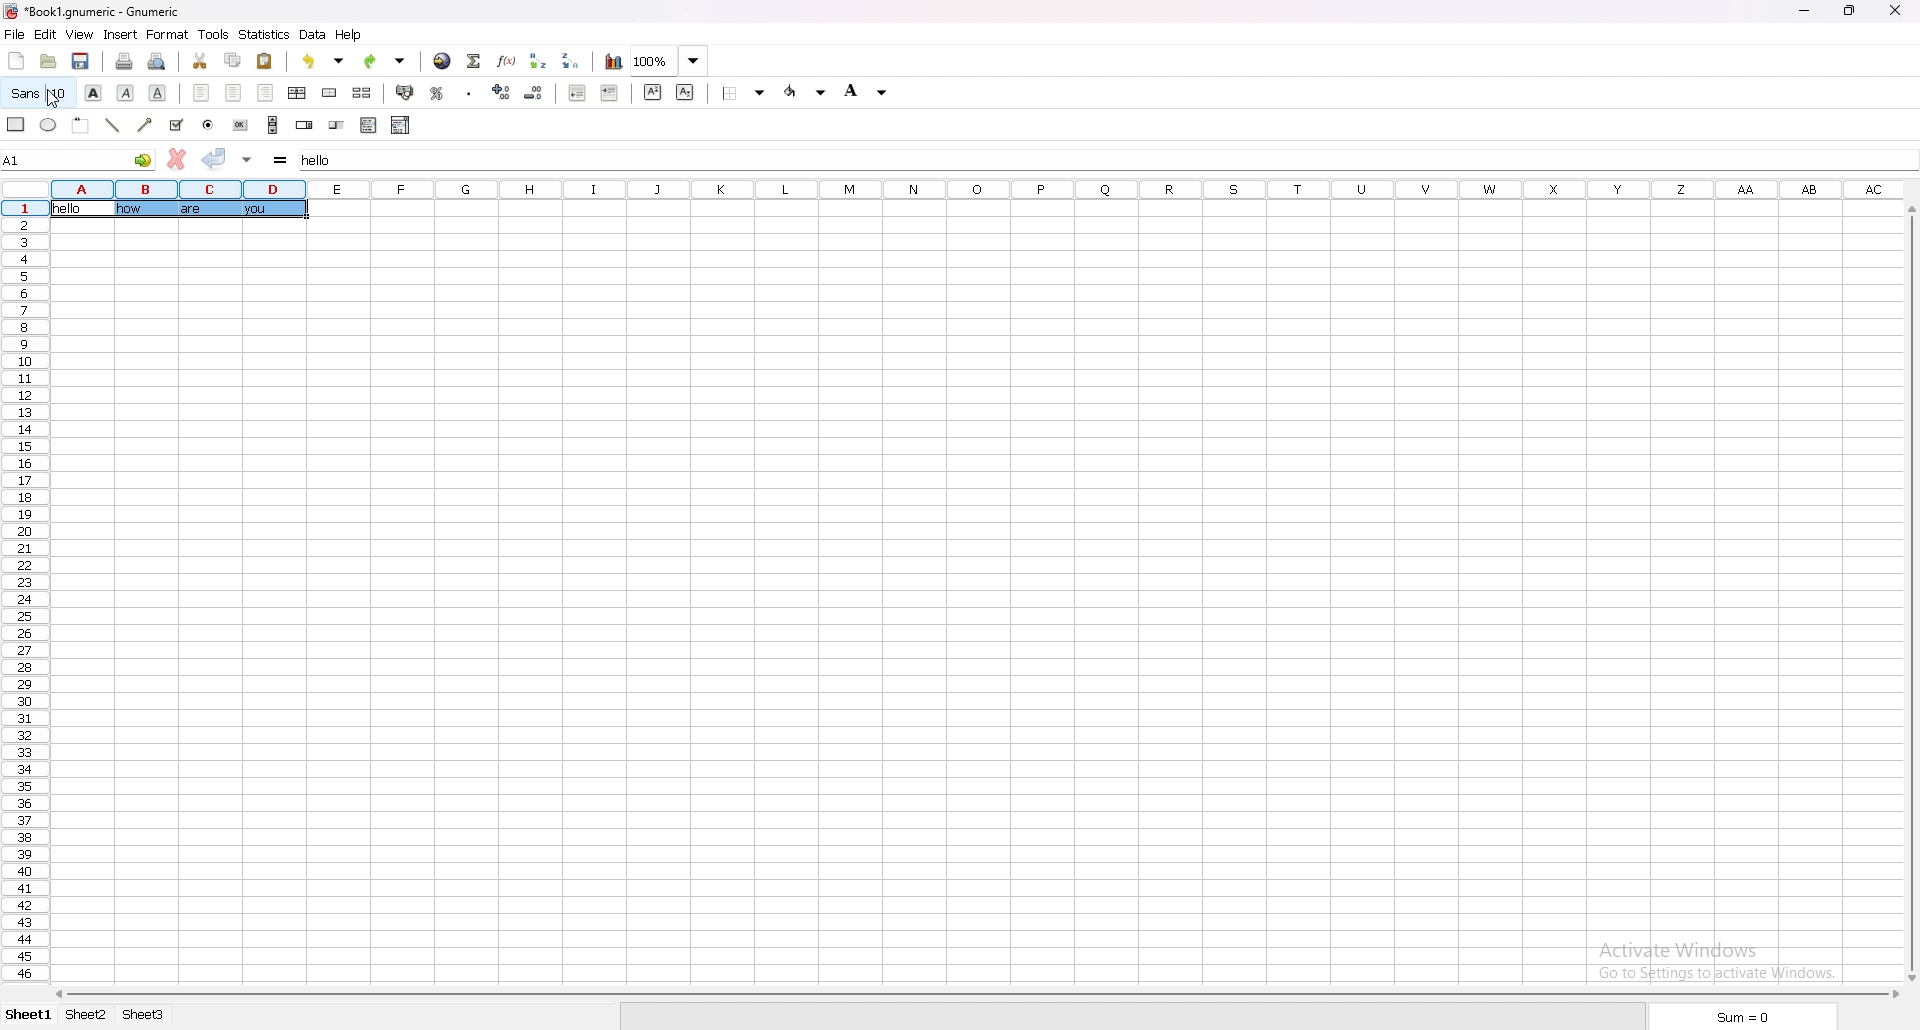 This screenshot has width=1920, height=1030. What do you see at coordinates (54, 99) in the screenshot?
I see `cursor` at bounding box center [54, 99].